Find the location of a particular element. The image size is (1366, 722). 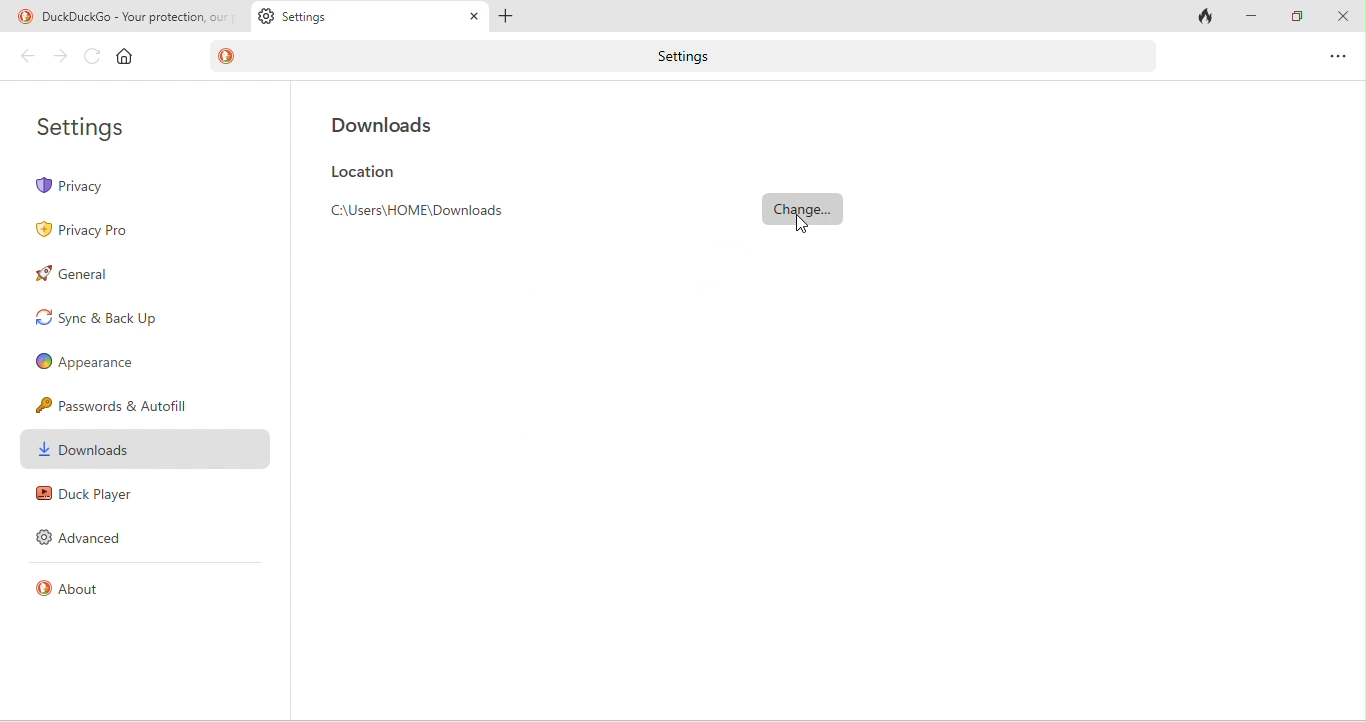

location is located at coordinates (365, 172).